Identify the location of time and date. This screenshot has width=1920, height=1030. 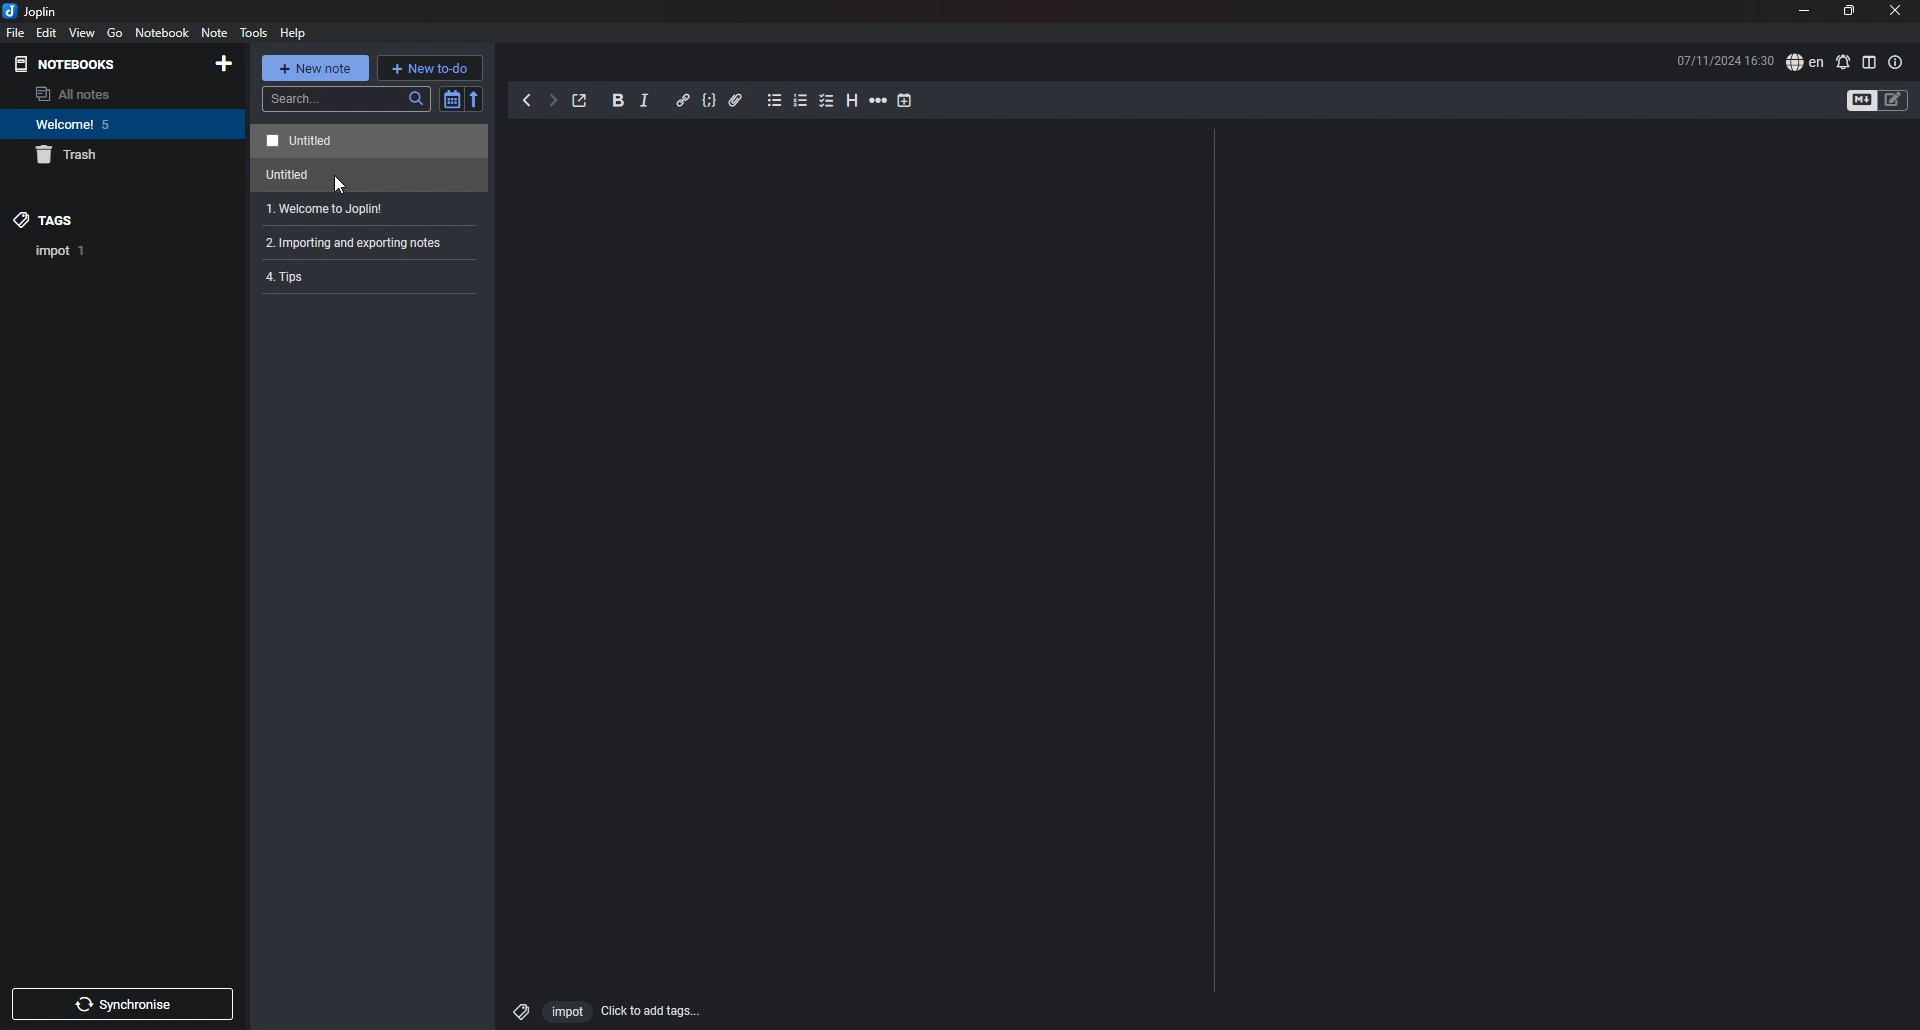
(1725, 60).